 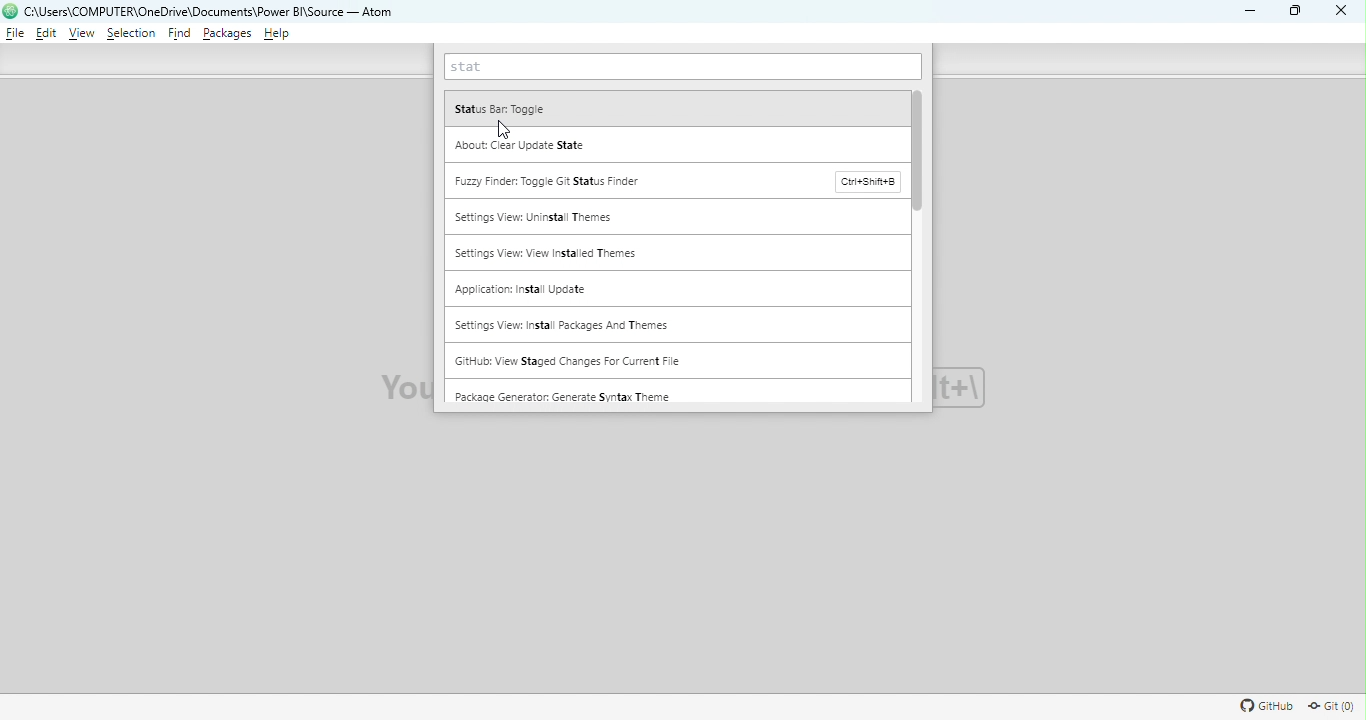 I want to click on Find, so click(x=180, y=35).